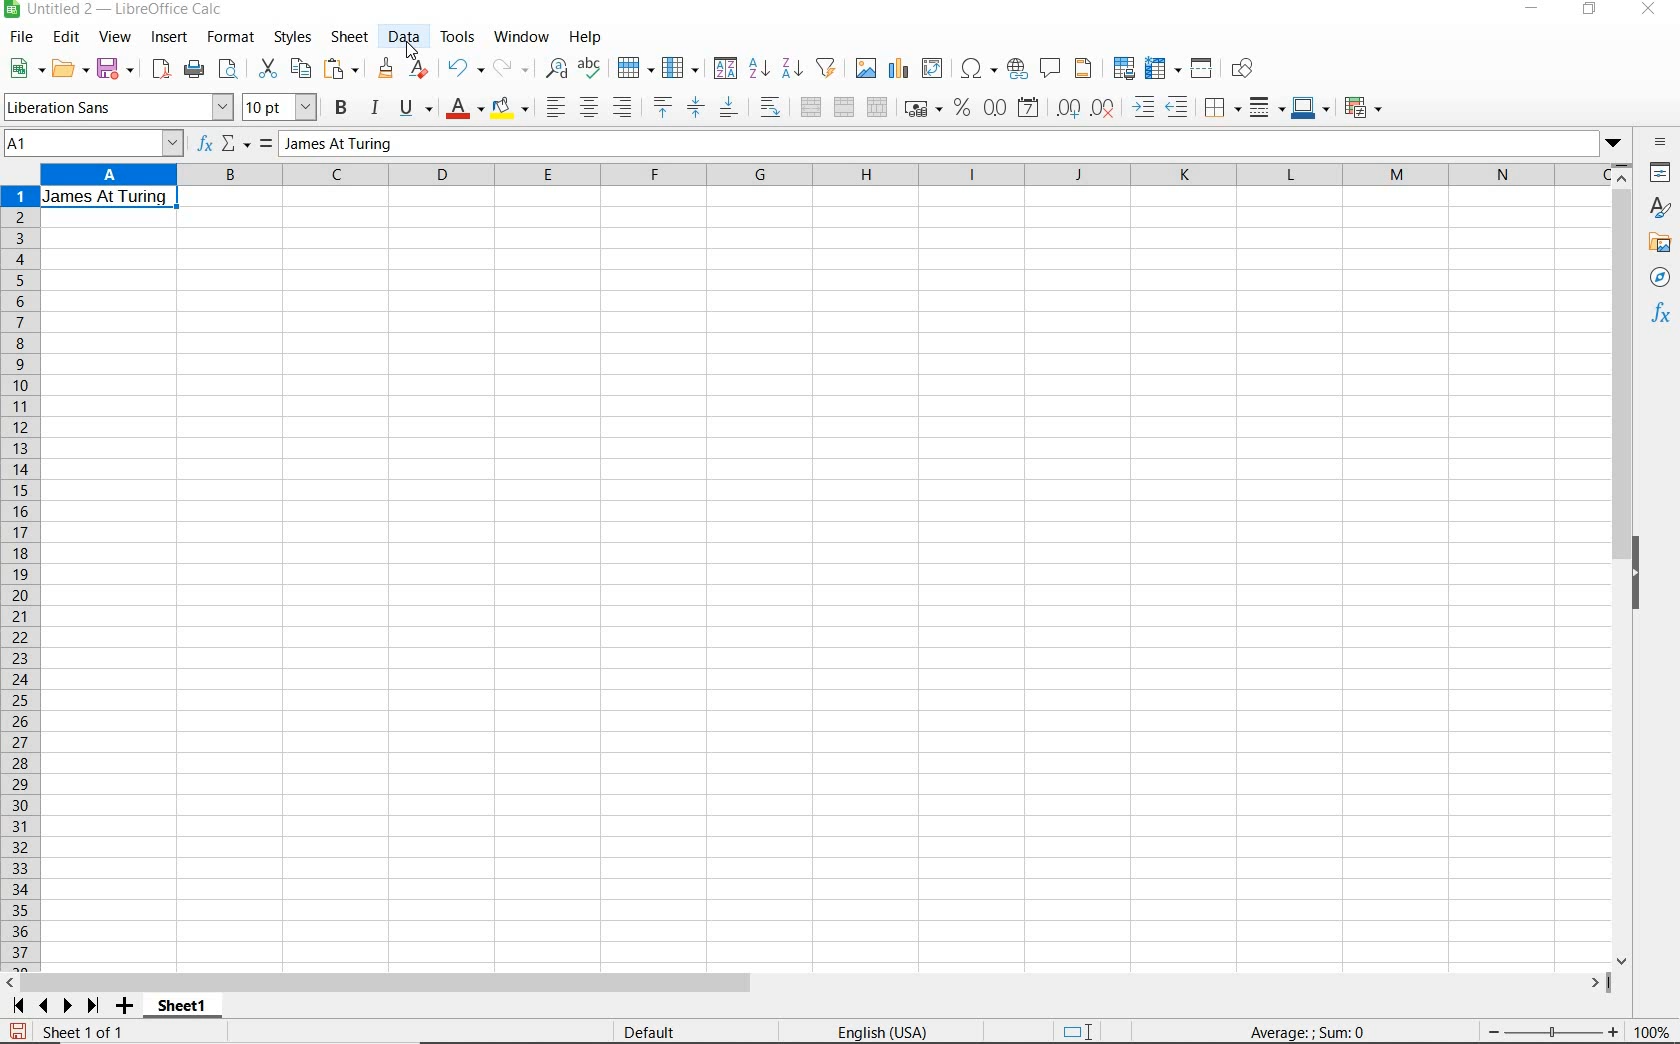  Describe the element at coordinates (458, 36) in the screenshot. I see `tools` at that location.